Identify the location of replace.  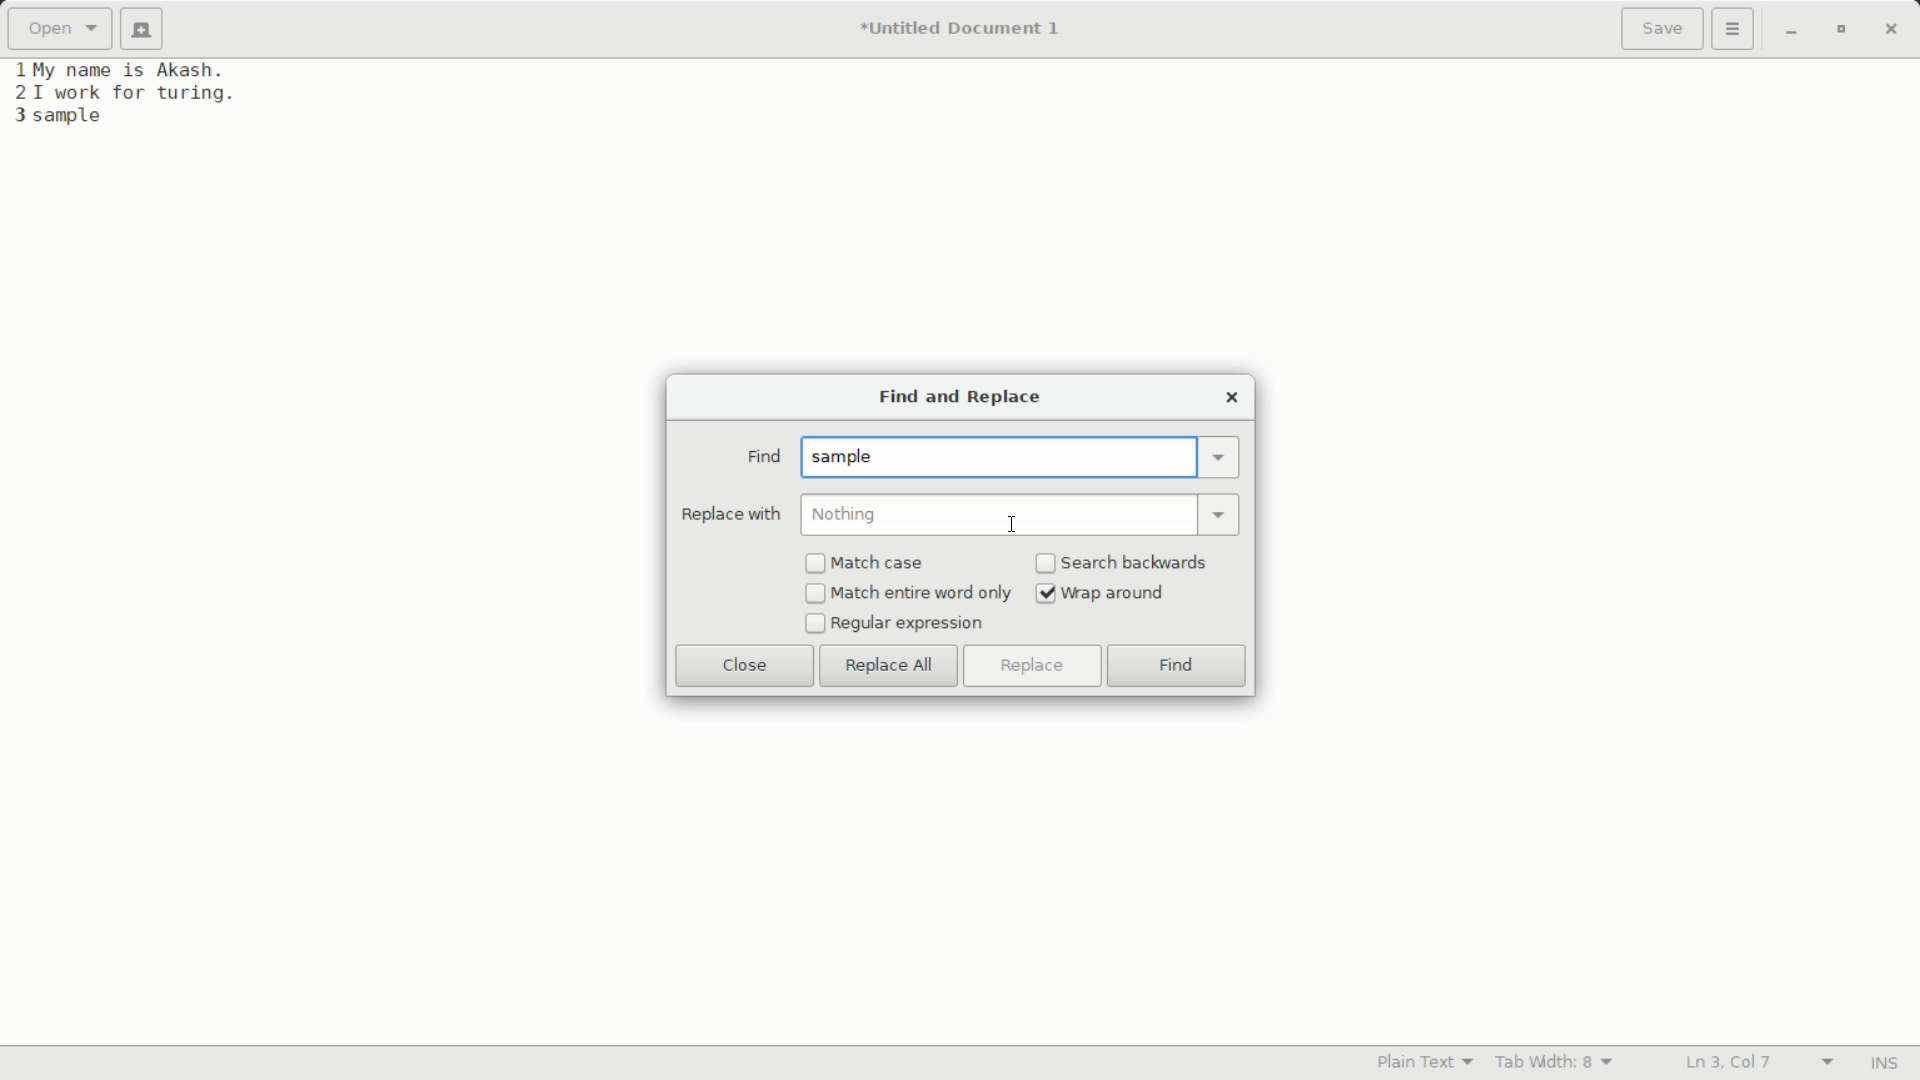
(1030, 666).